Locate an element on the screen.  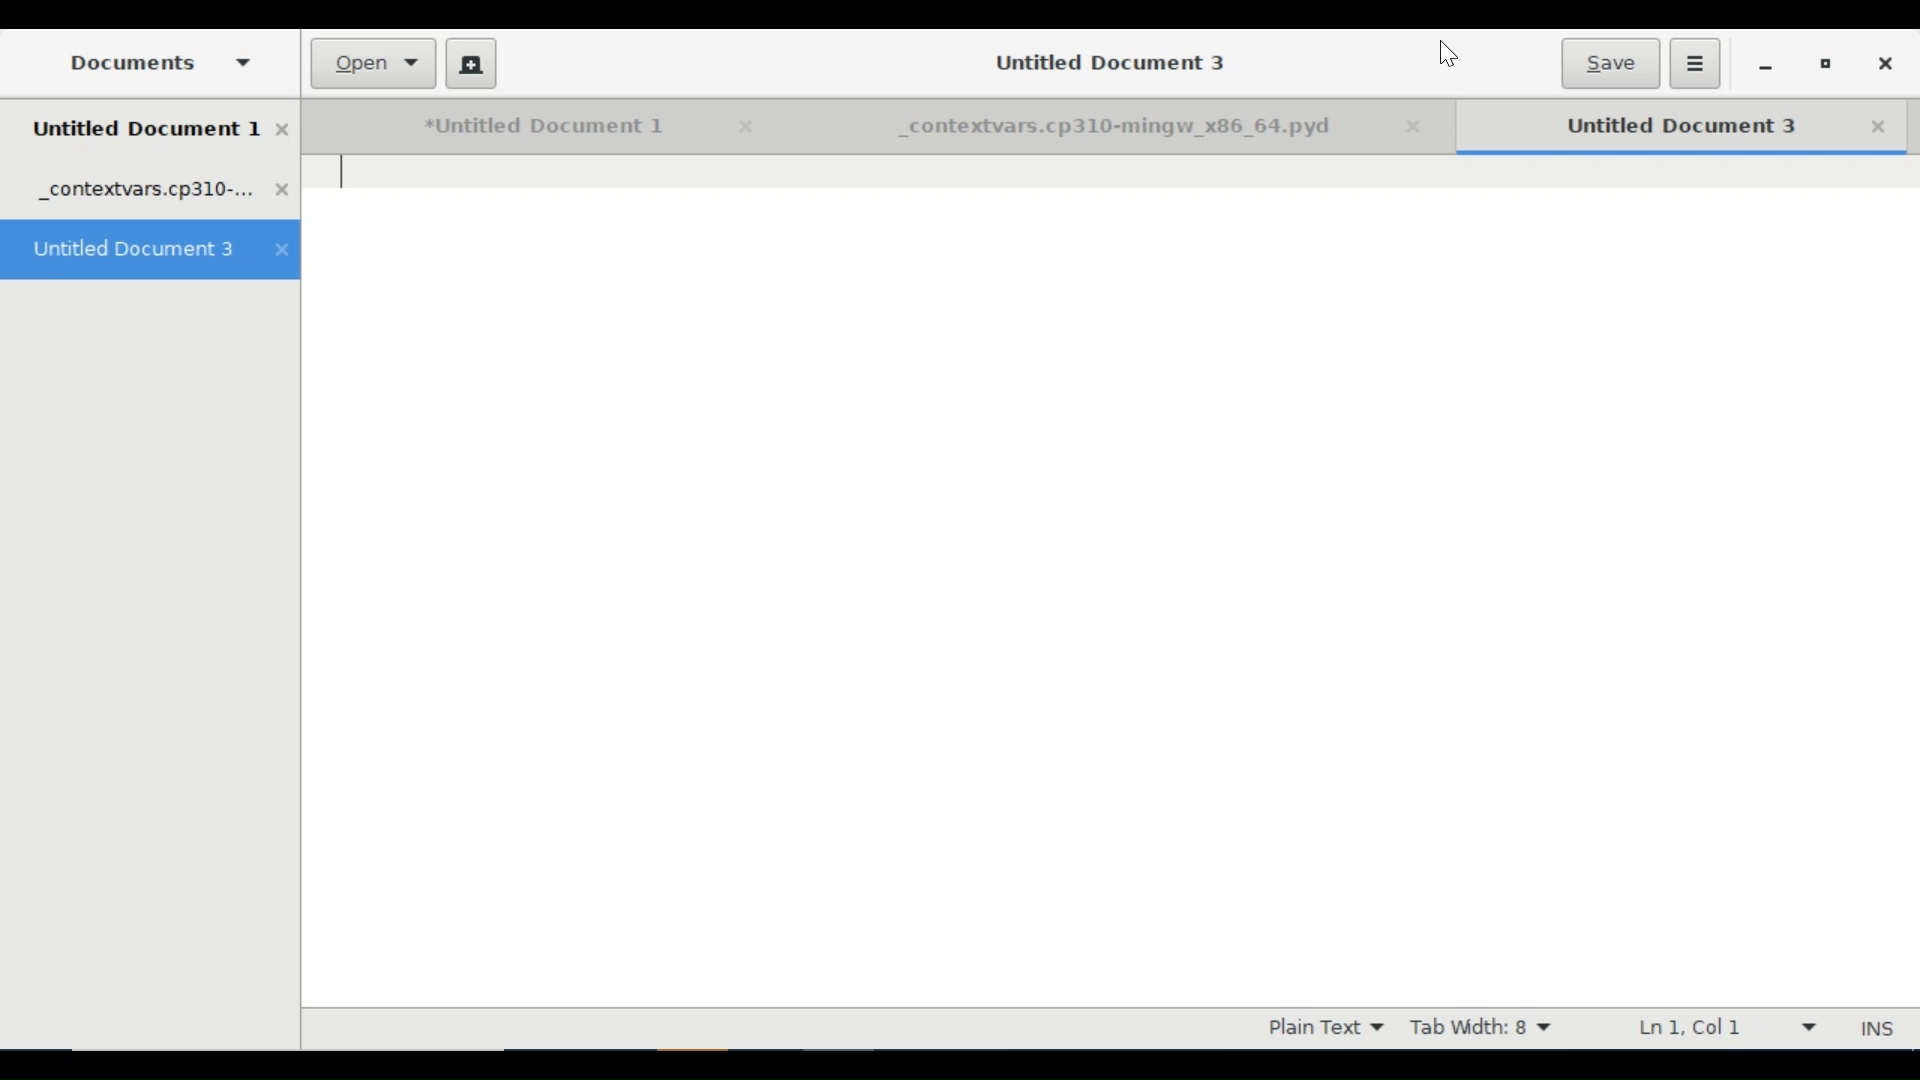
Close is located at coordinates (1879, 127).